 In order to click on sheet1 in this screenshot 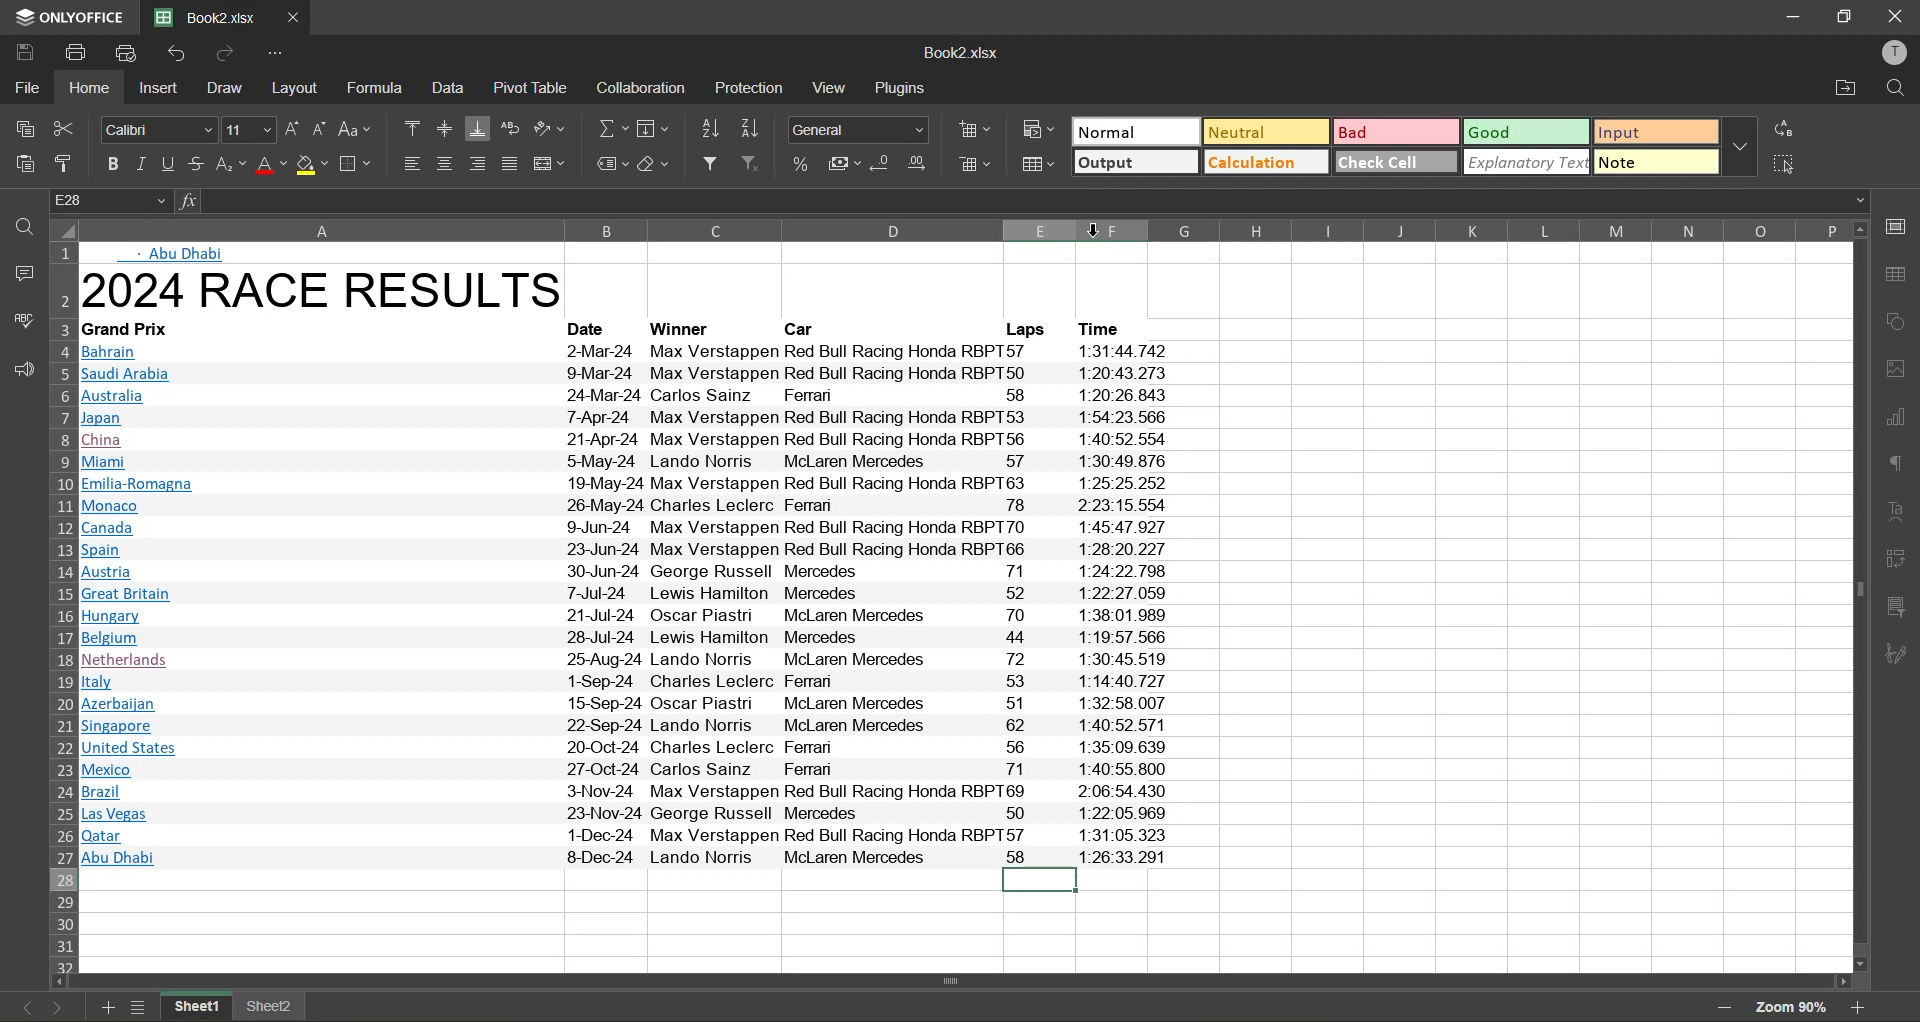, I will do `click(198, 1009)`.